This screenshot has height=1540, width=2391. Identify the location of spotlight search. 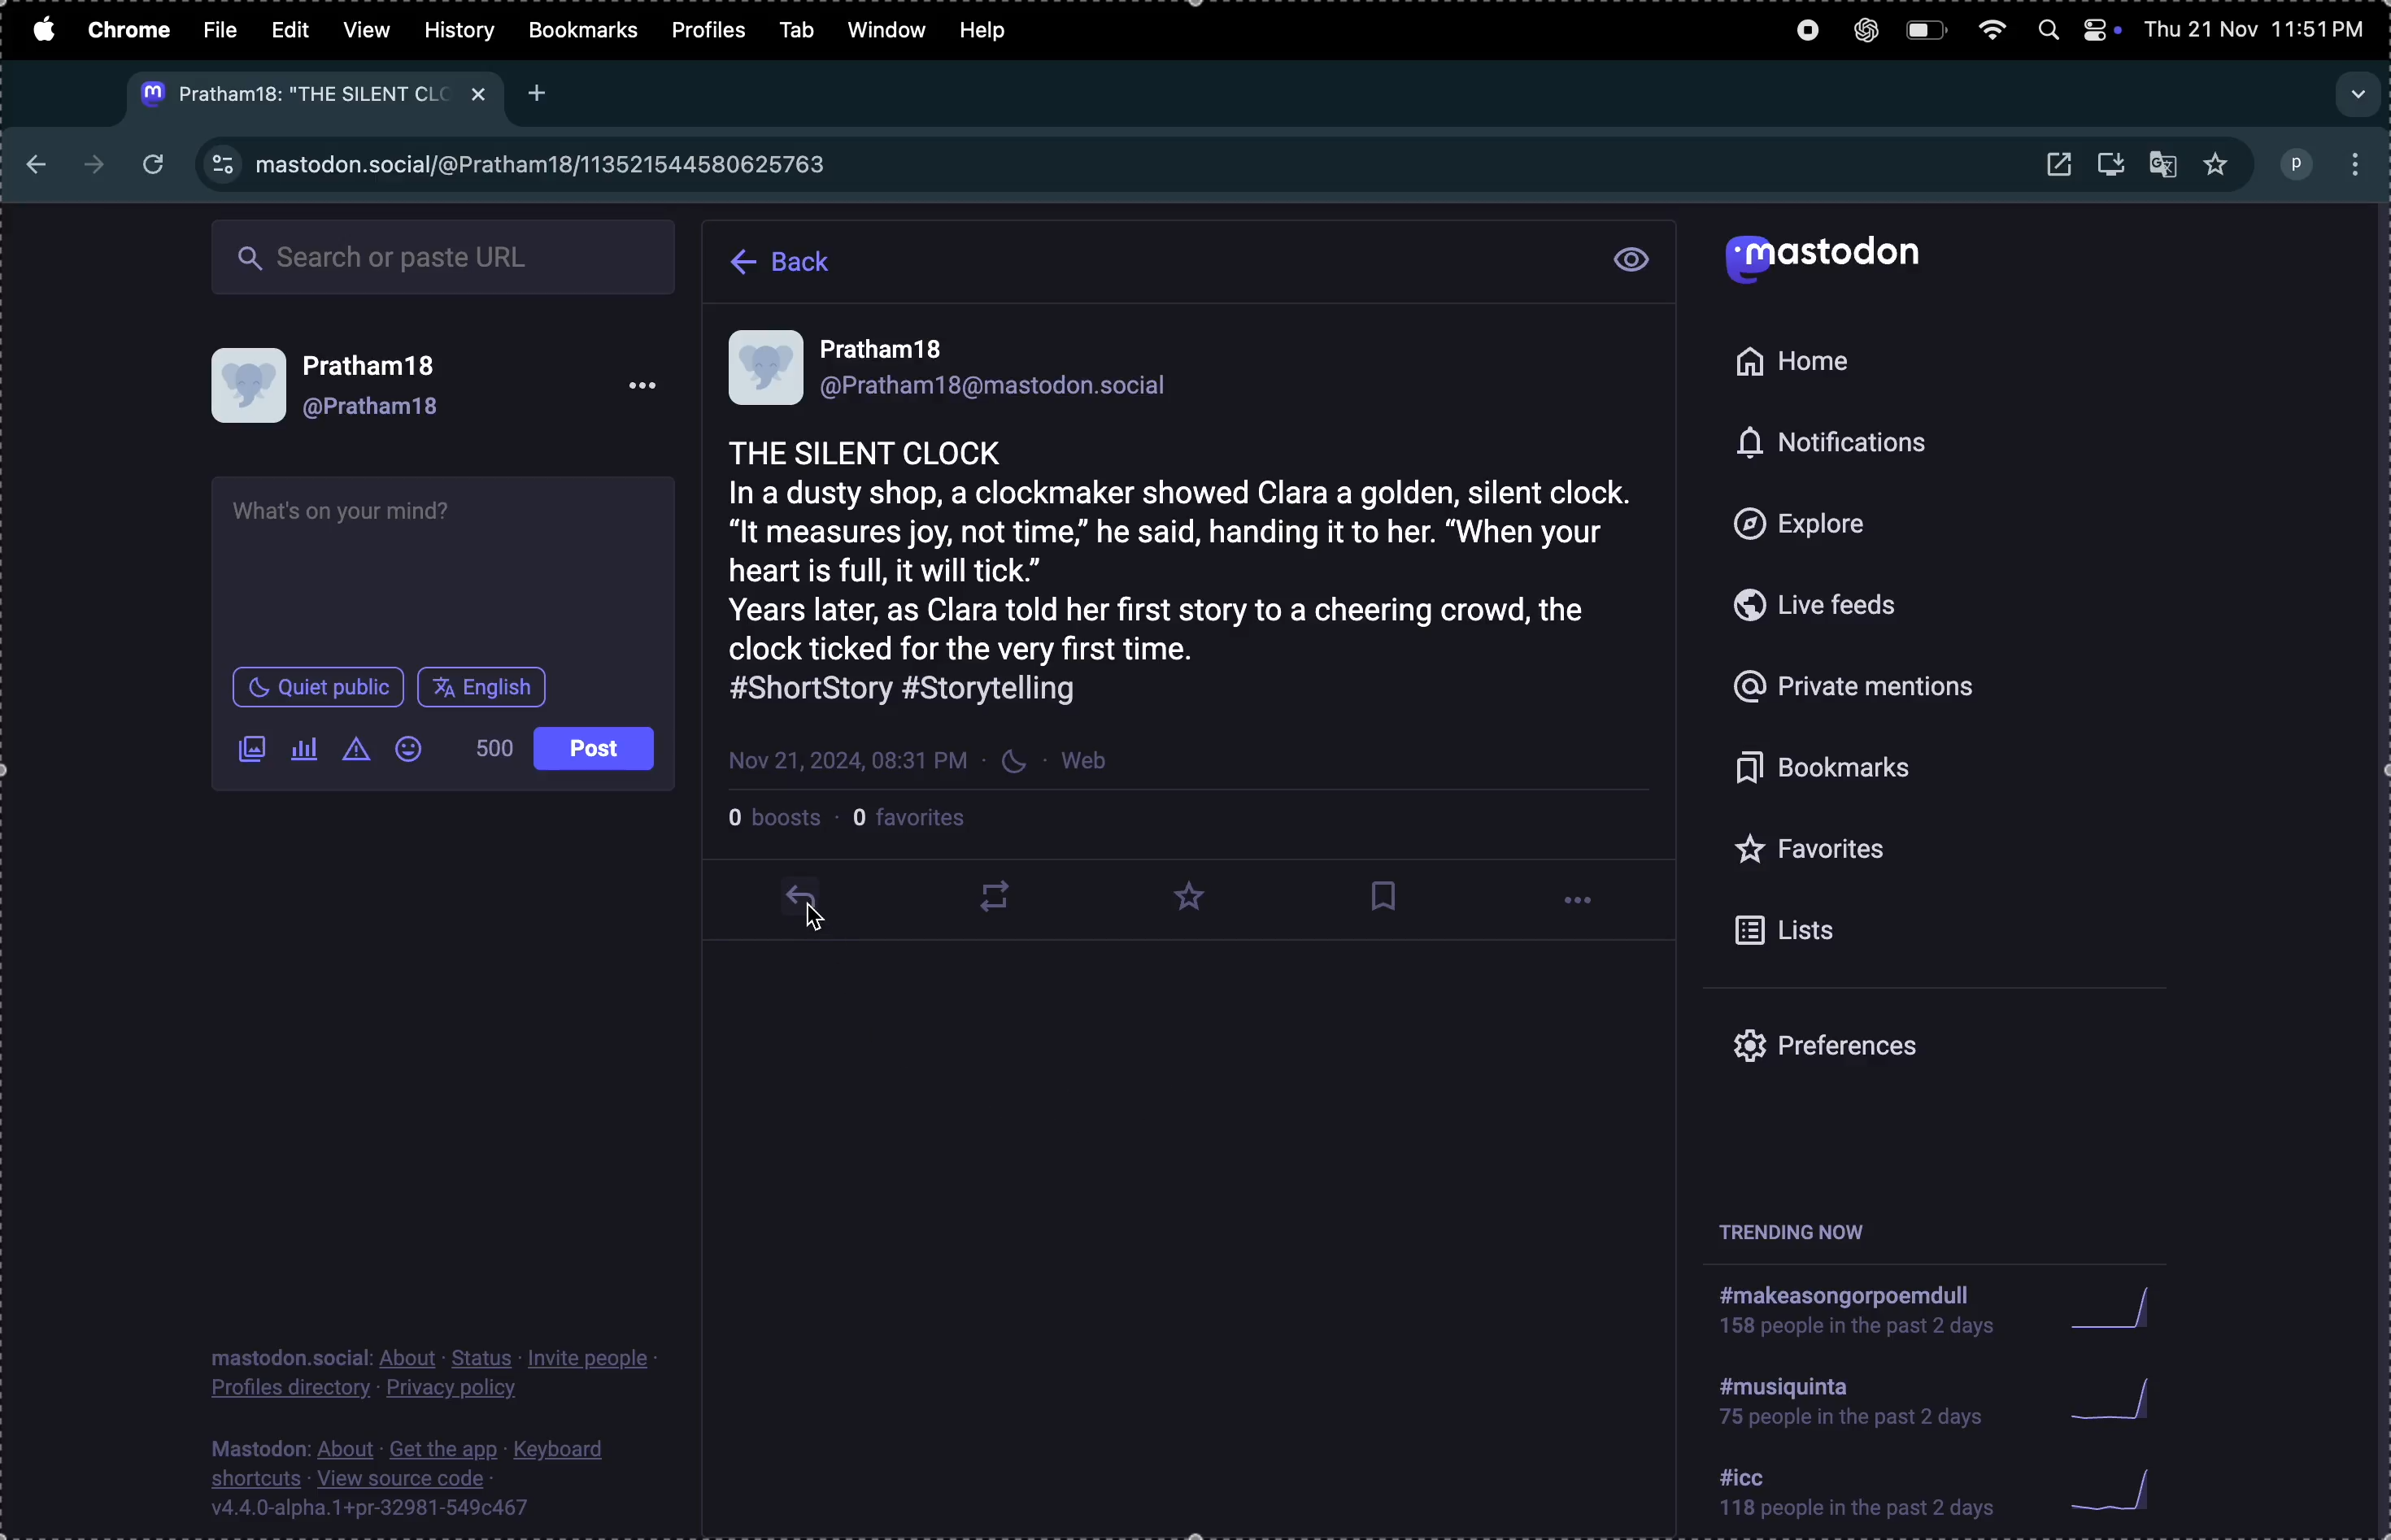
(2044, 29).